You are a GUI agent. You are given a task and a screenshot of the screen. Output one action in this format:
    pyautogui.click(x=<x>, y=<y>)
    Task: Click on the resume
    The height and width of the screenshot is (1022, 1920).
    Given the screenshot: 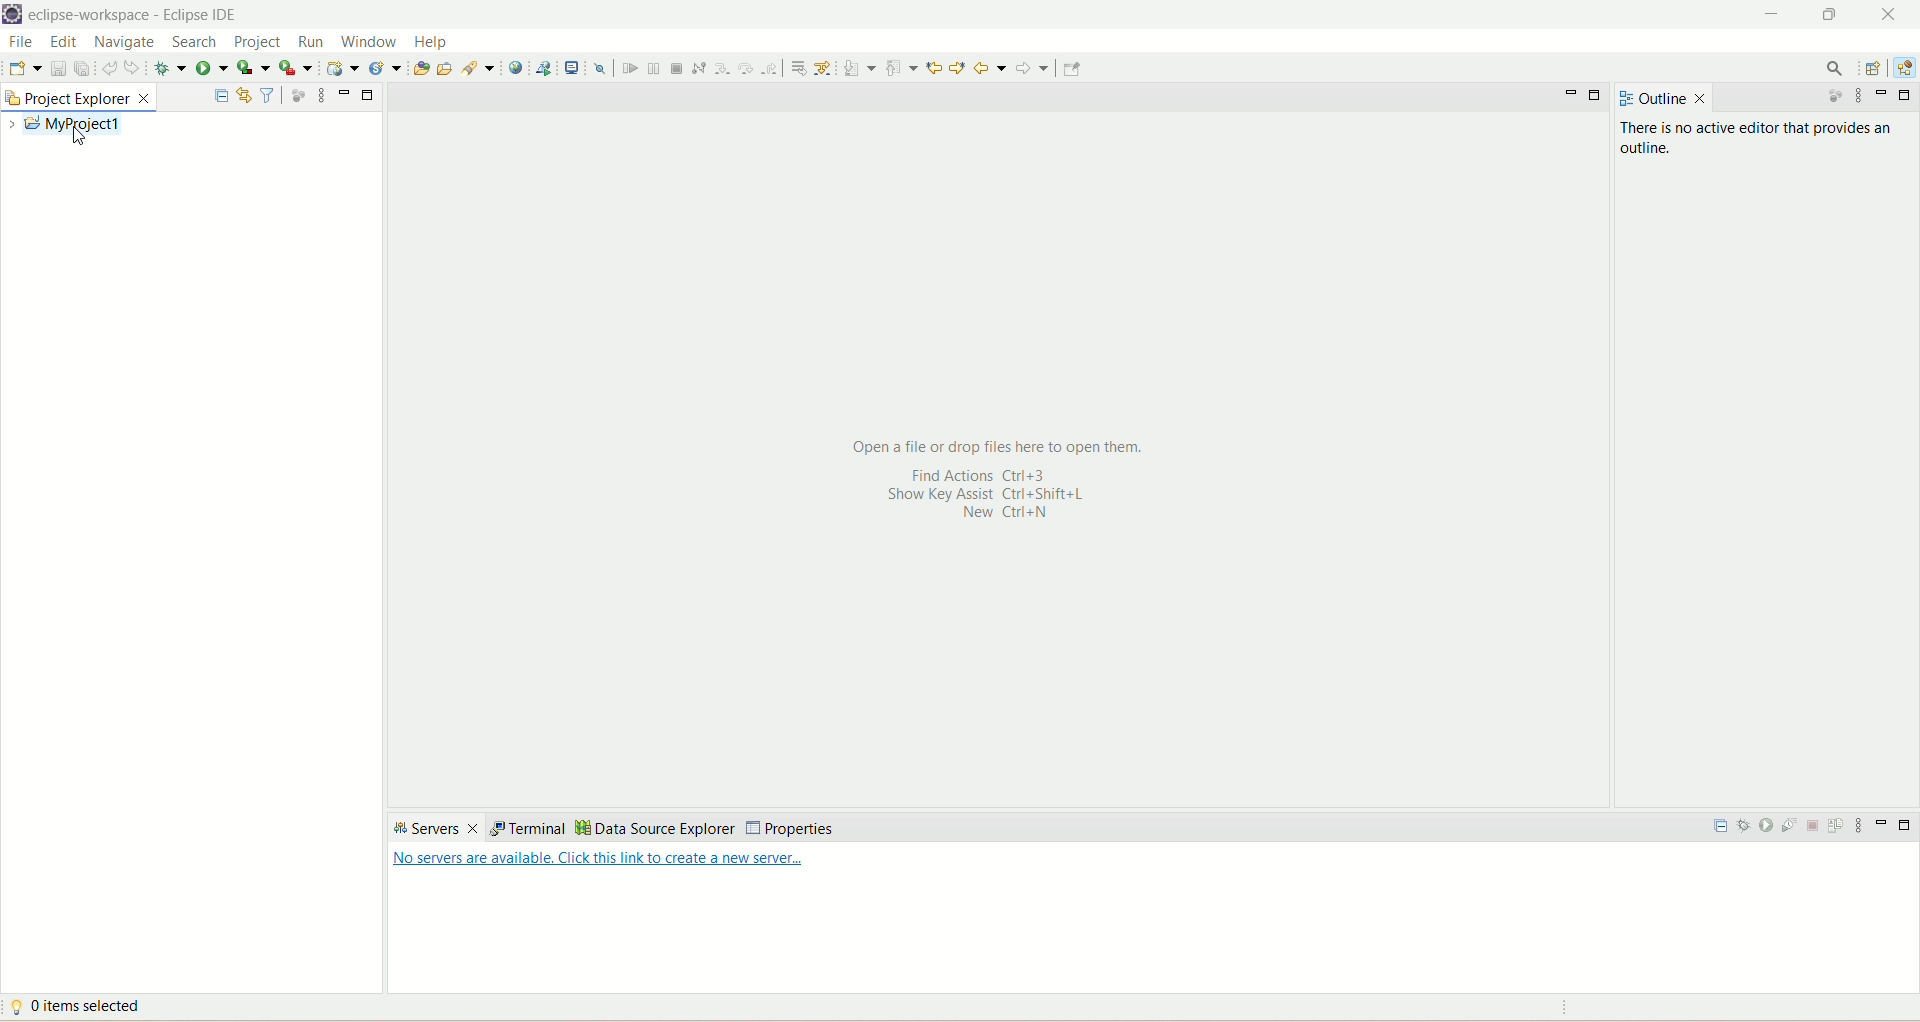 What is the action you would take?
    pyautogui.click(x=630, y=69)
    